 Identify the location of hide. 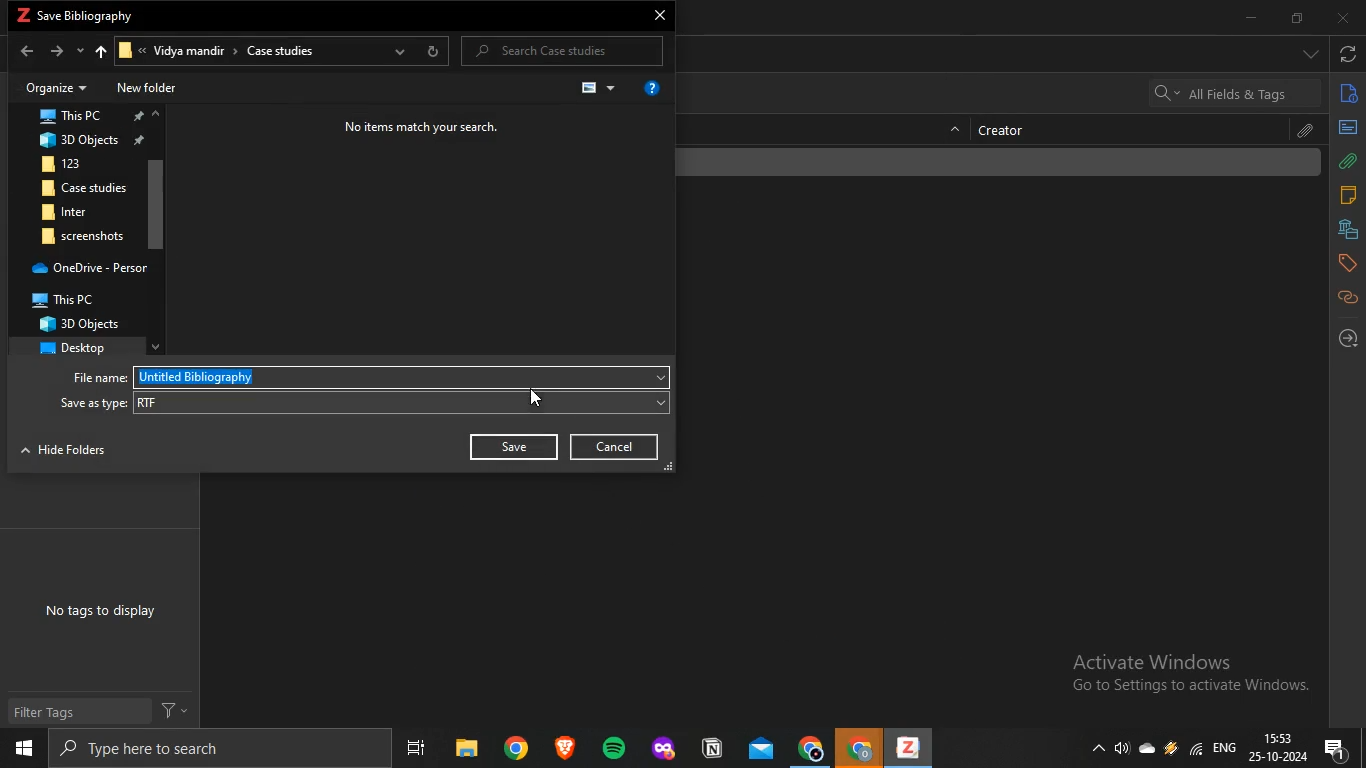
(958, 127).